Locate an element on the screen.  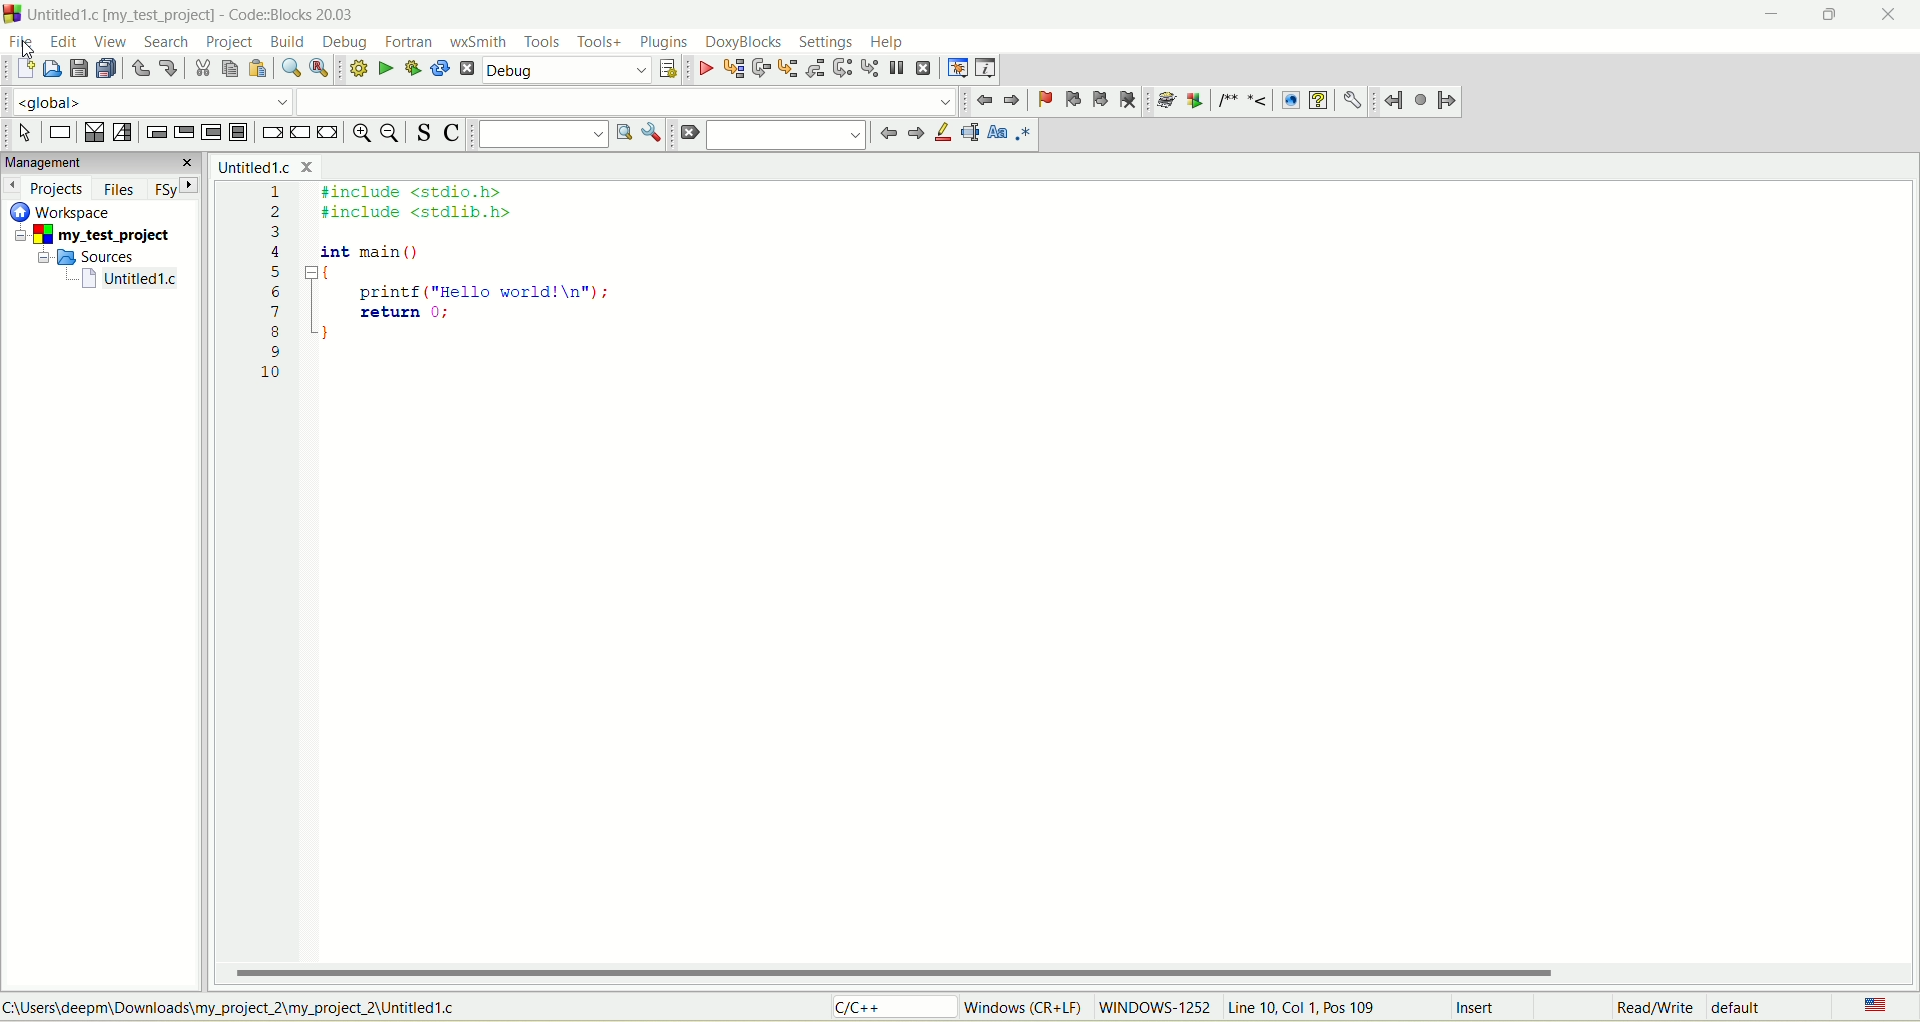
selected text is located at coordinates (970, 134).